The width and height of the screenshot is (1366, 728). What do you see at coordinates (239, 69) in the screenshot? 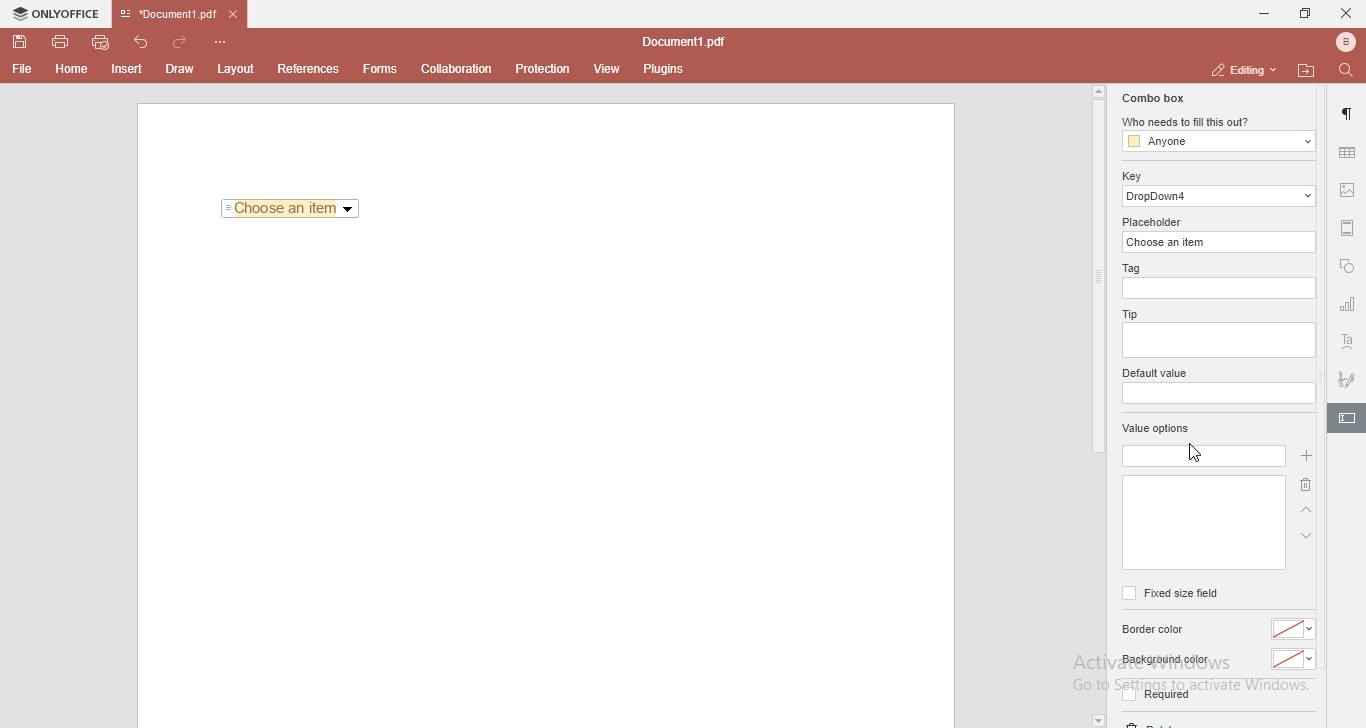
I see `layout` at bounding box center [239, 69].